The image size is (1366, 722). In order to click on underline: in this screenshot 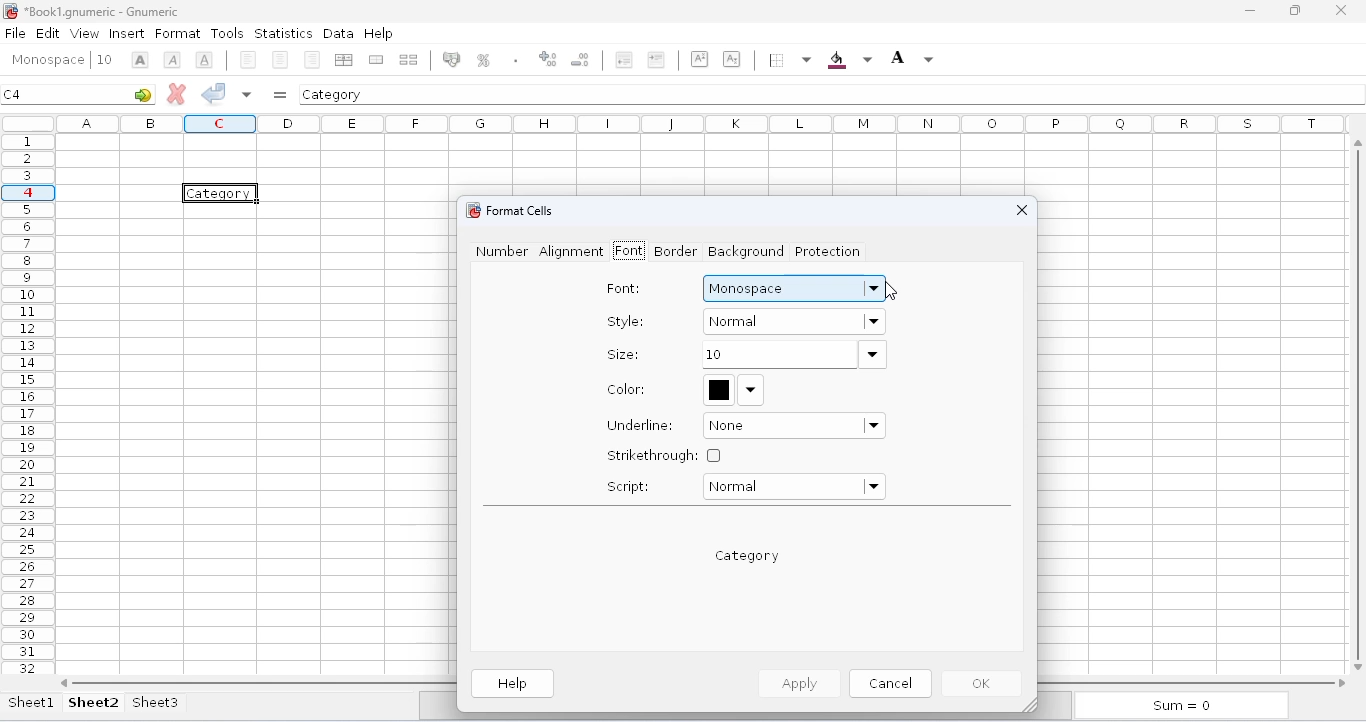, I will do `click(641, 425)`.